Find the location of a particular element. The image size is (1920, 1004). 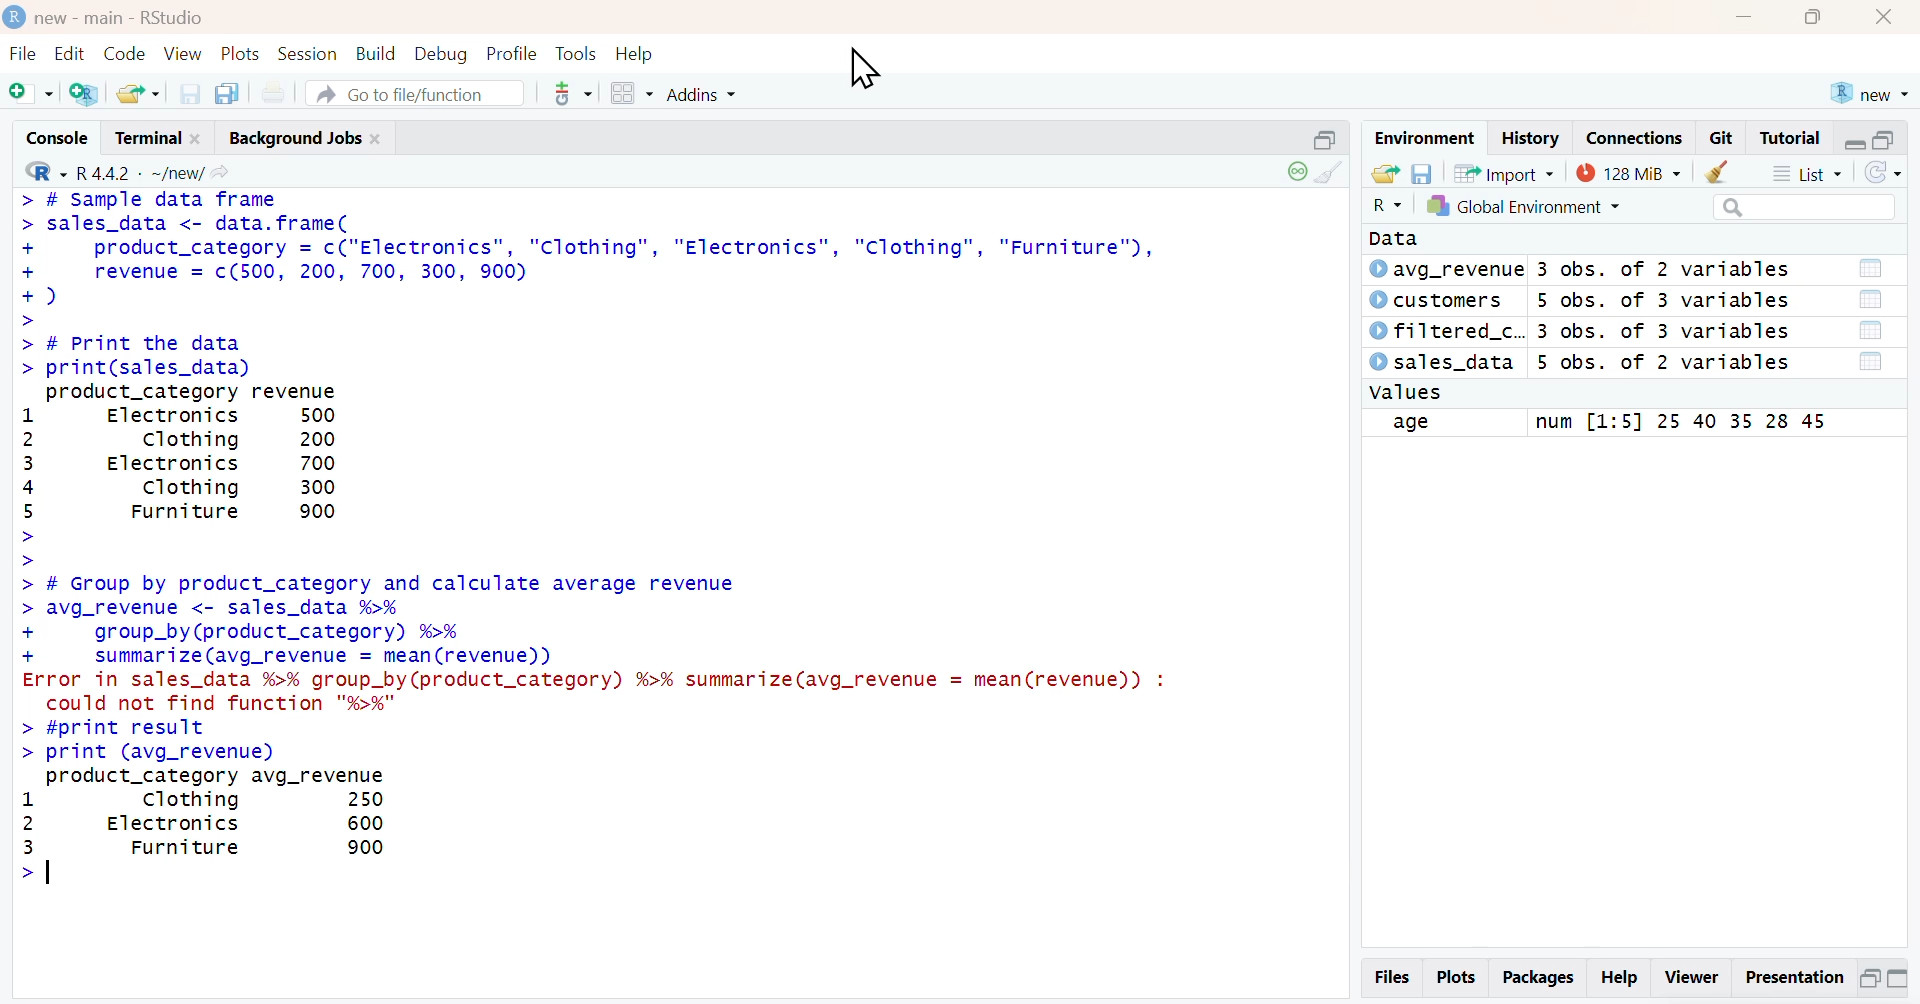

search is located at coordinates (1805, 208).